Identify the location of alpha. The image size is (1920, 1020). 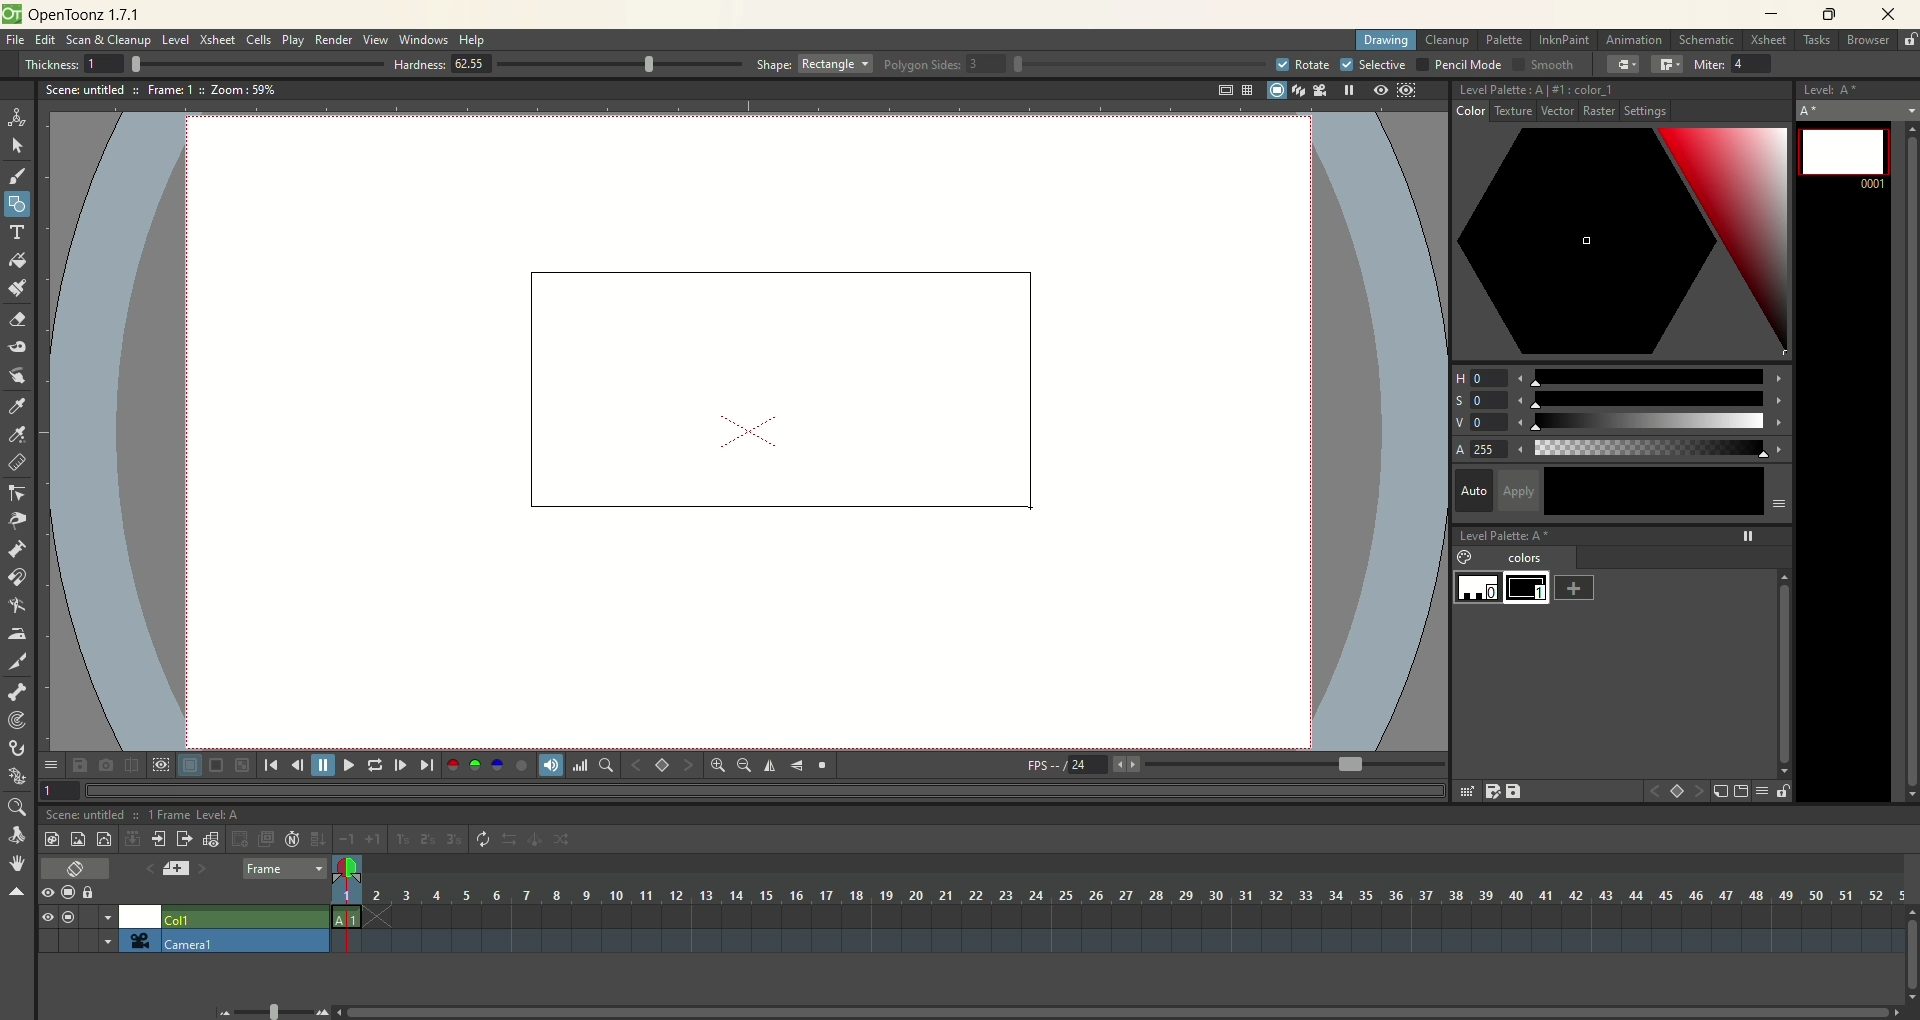
(1622, 450).